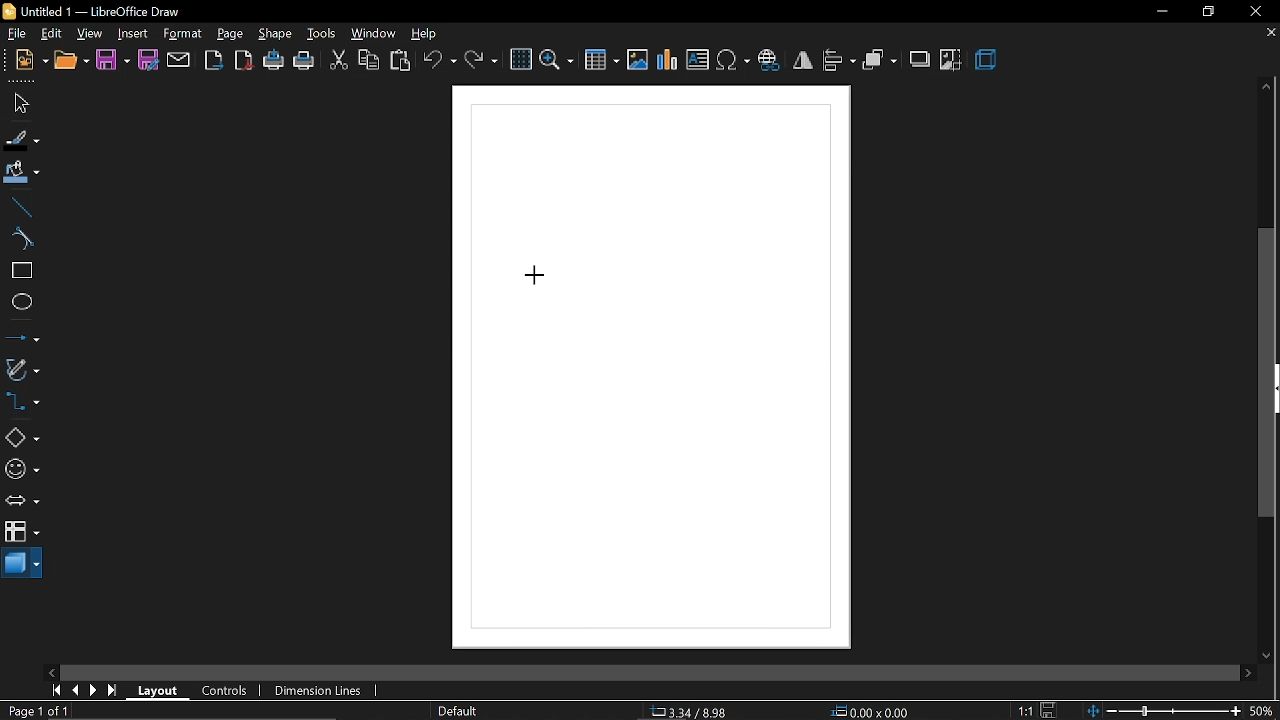 Image resolution: width=1280 pixels, height=720 pixels. What do you see at coordinates (769, 62) in the screenshot?
I see `insert hyperlink` at bounding box center [769, 62].